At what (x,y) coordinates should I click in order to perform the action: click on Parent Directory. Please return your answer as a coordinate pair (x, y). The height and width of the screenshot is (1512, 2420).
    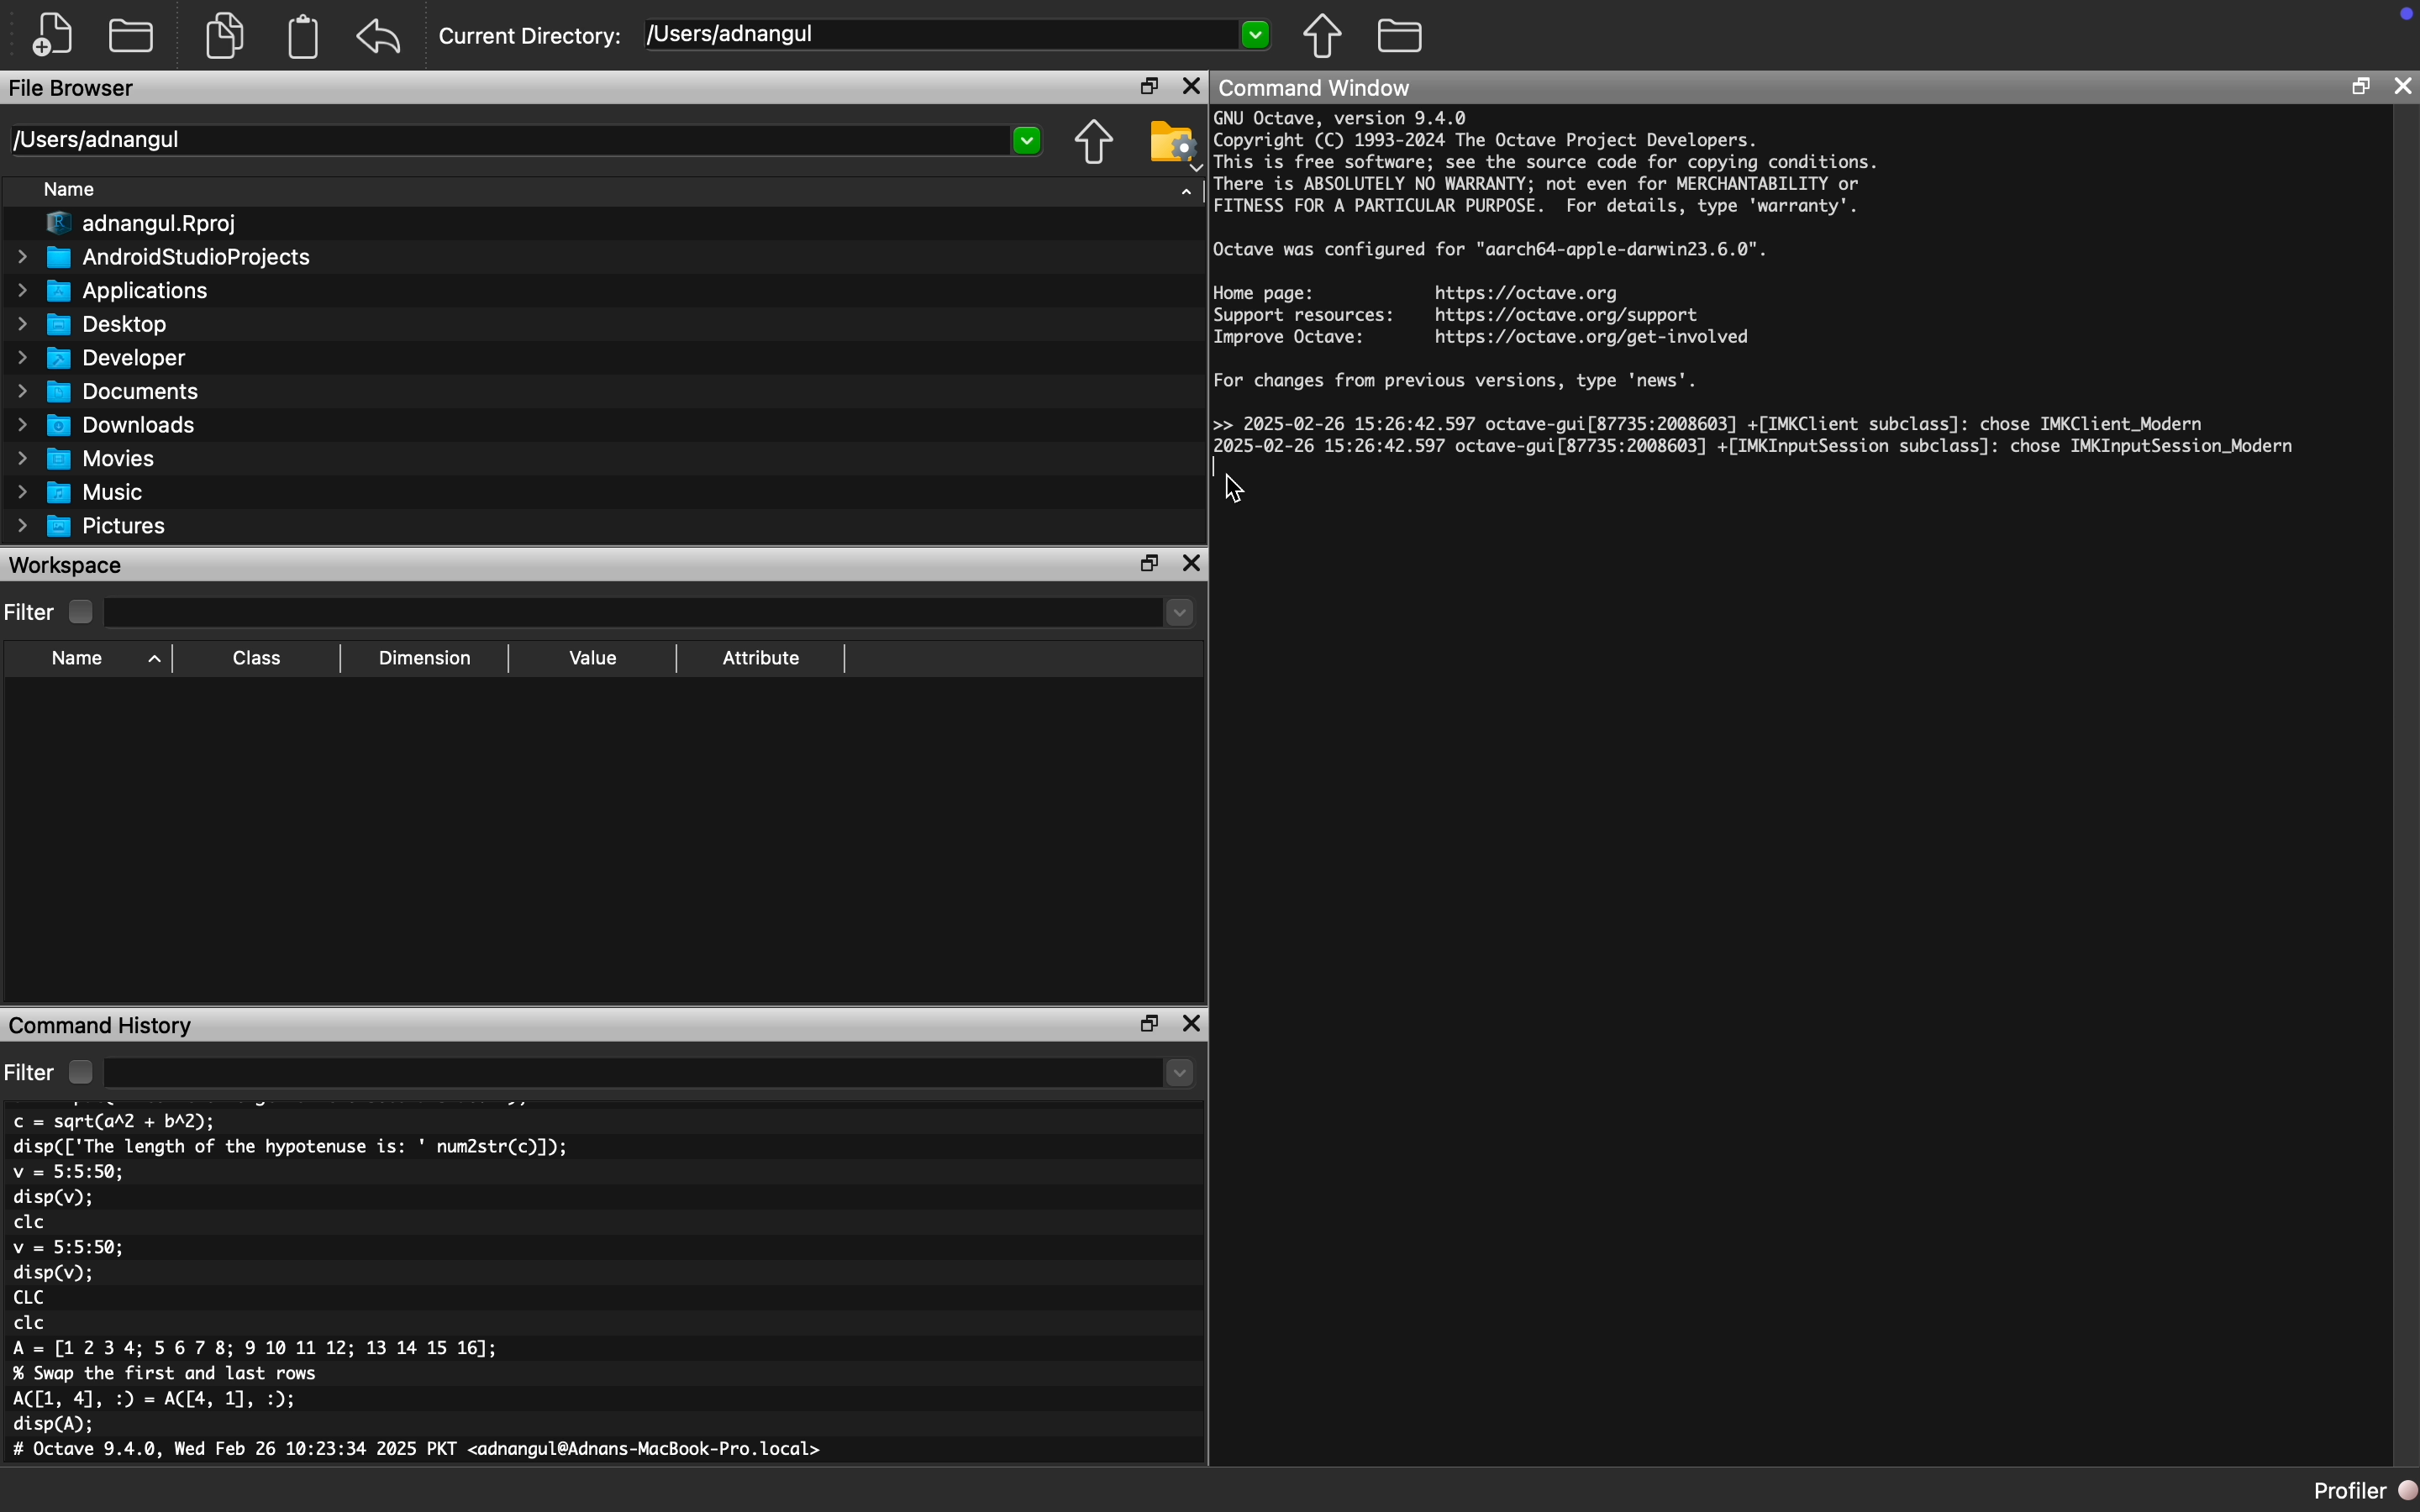
    Looking at the image, I should click on (1323, 35).